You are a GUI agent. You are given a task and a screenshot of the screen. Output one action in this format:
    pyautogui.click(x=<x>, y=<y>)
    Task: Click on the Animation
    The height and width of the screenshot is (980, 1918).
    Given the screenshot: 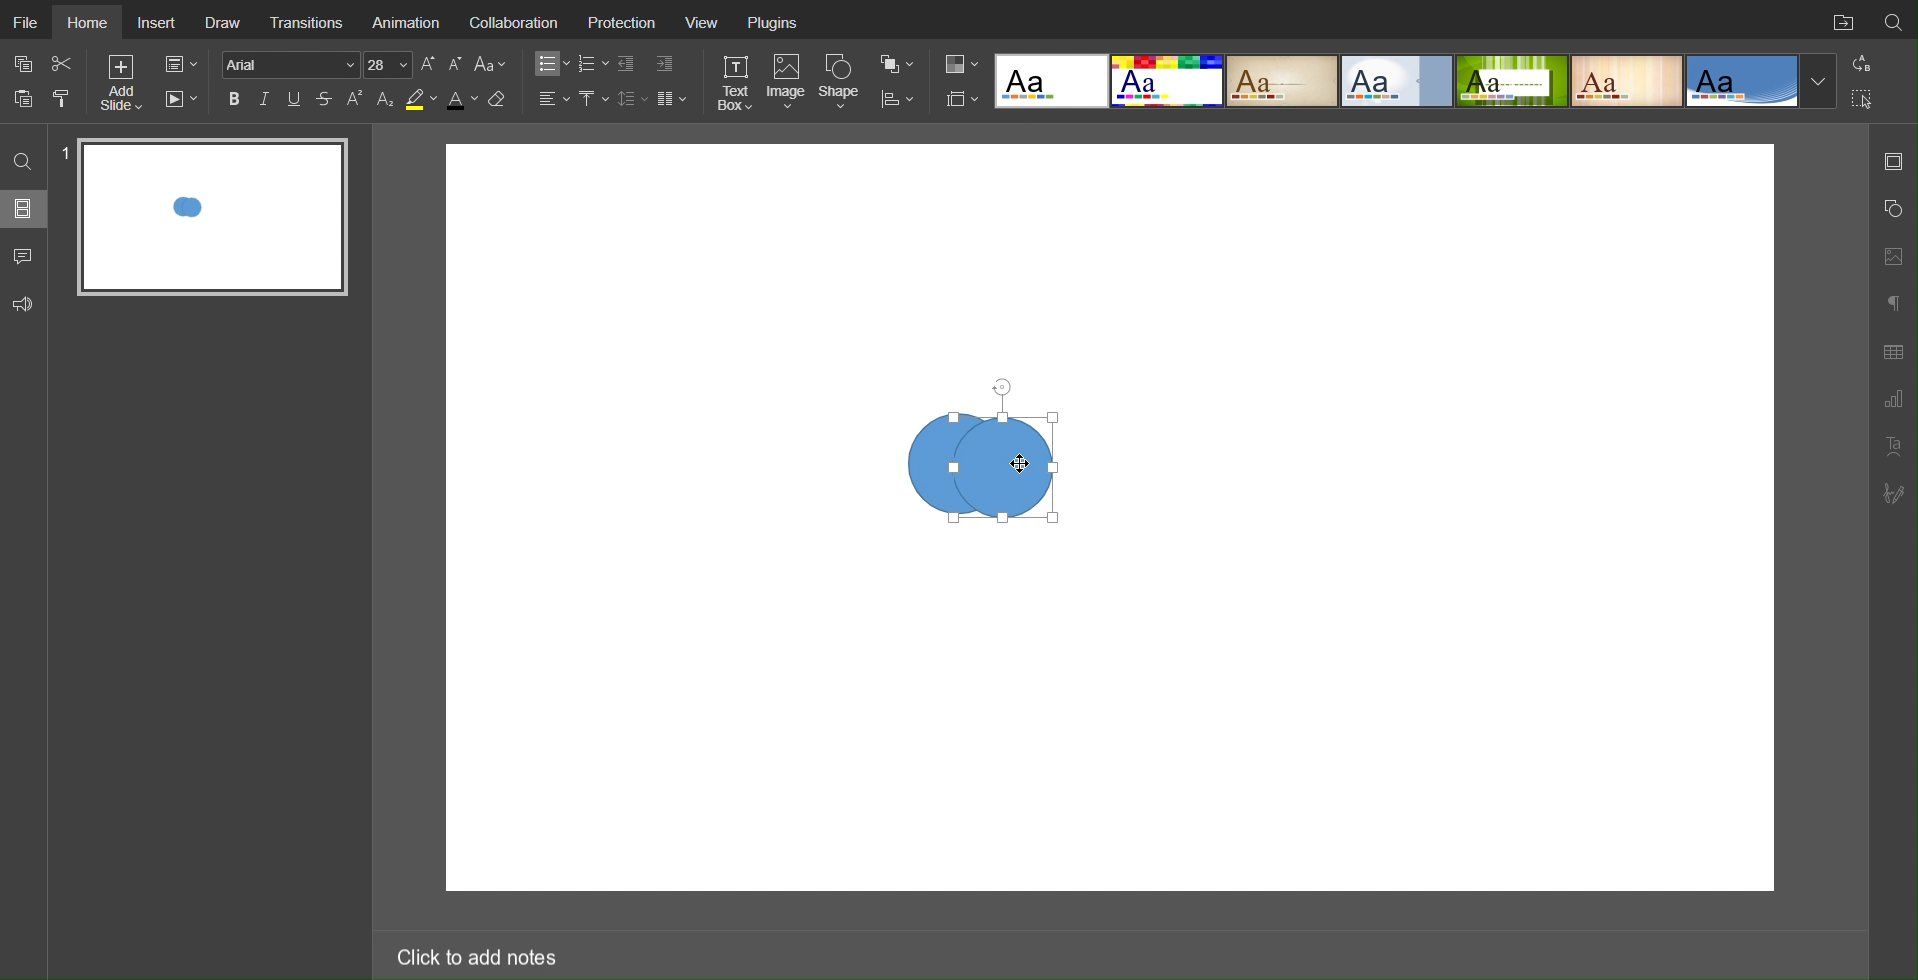 What is the action you would take?
    pyautogui.click(x=410, y=22)
    